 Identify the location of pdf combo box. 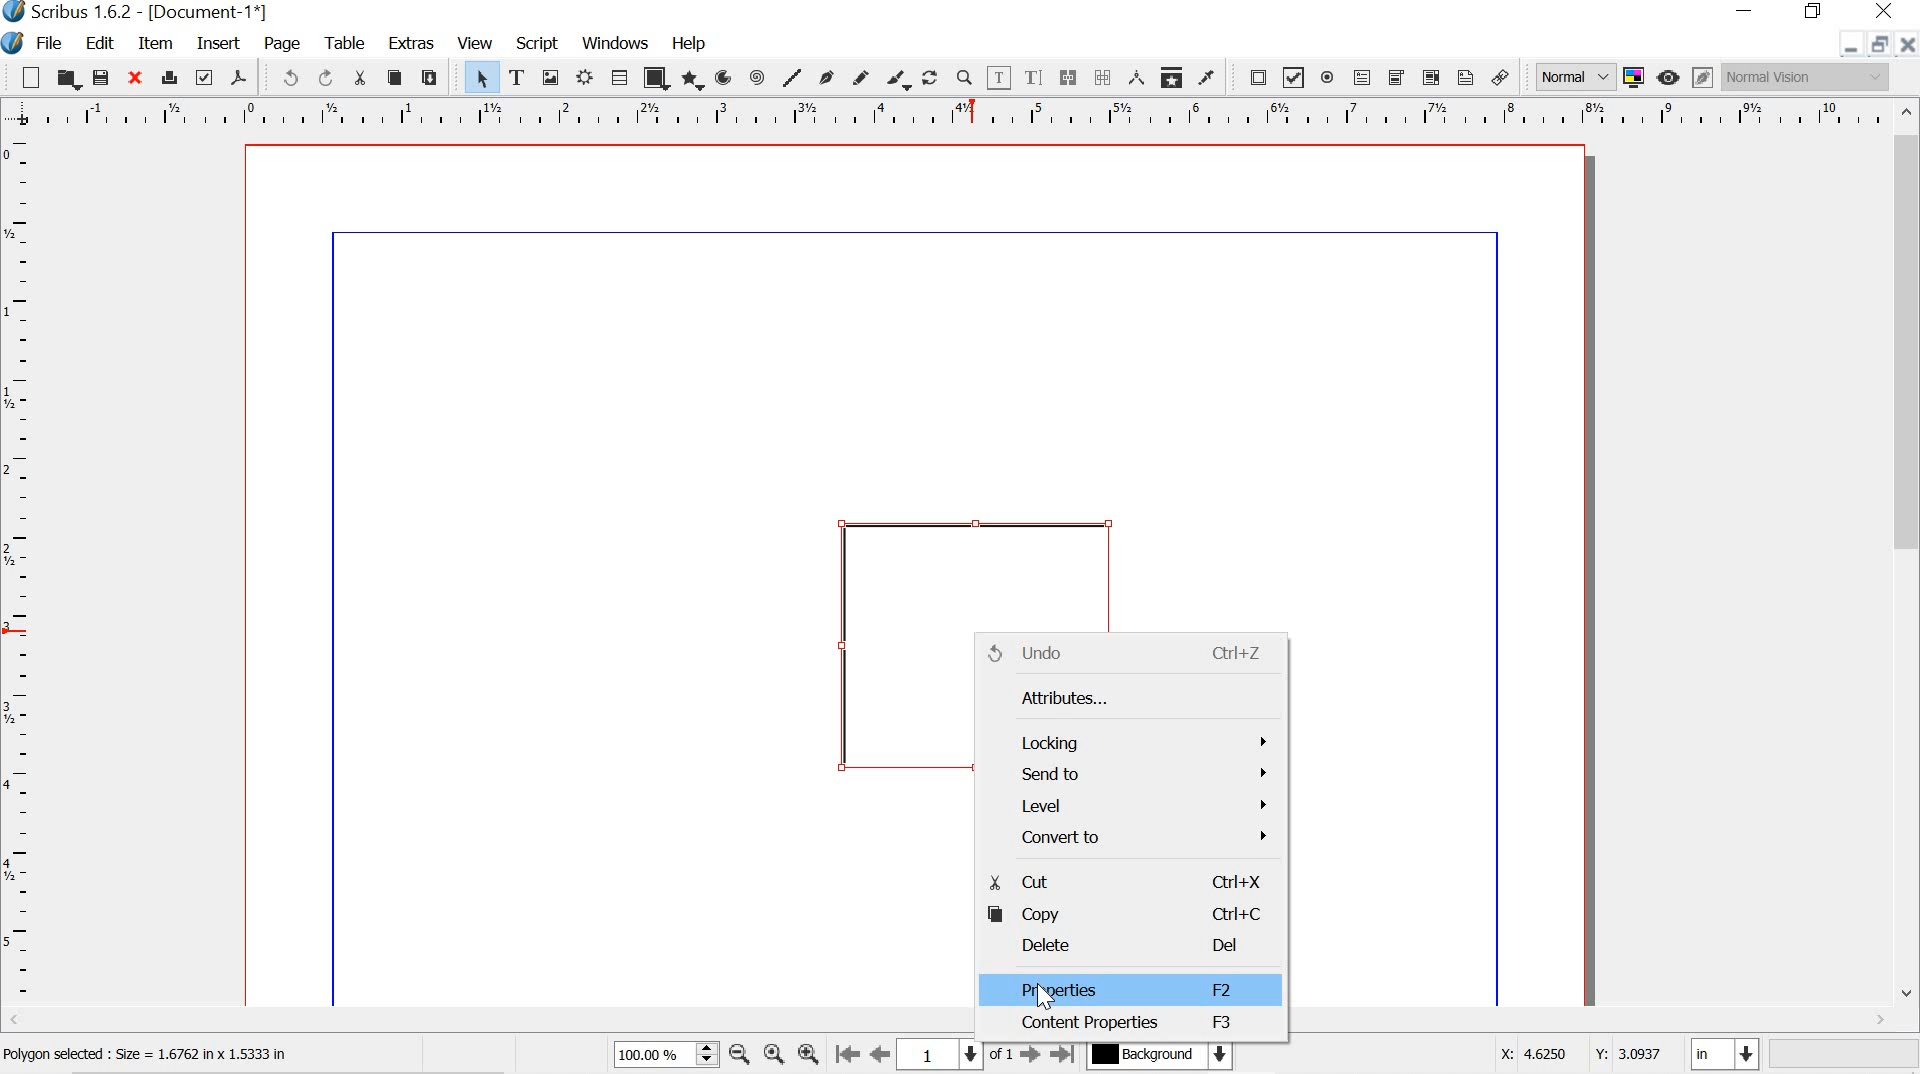
(1393, 77).